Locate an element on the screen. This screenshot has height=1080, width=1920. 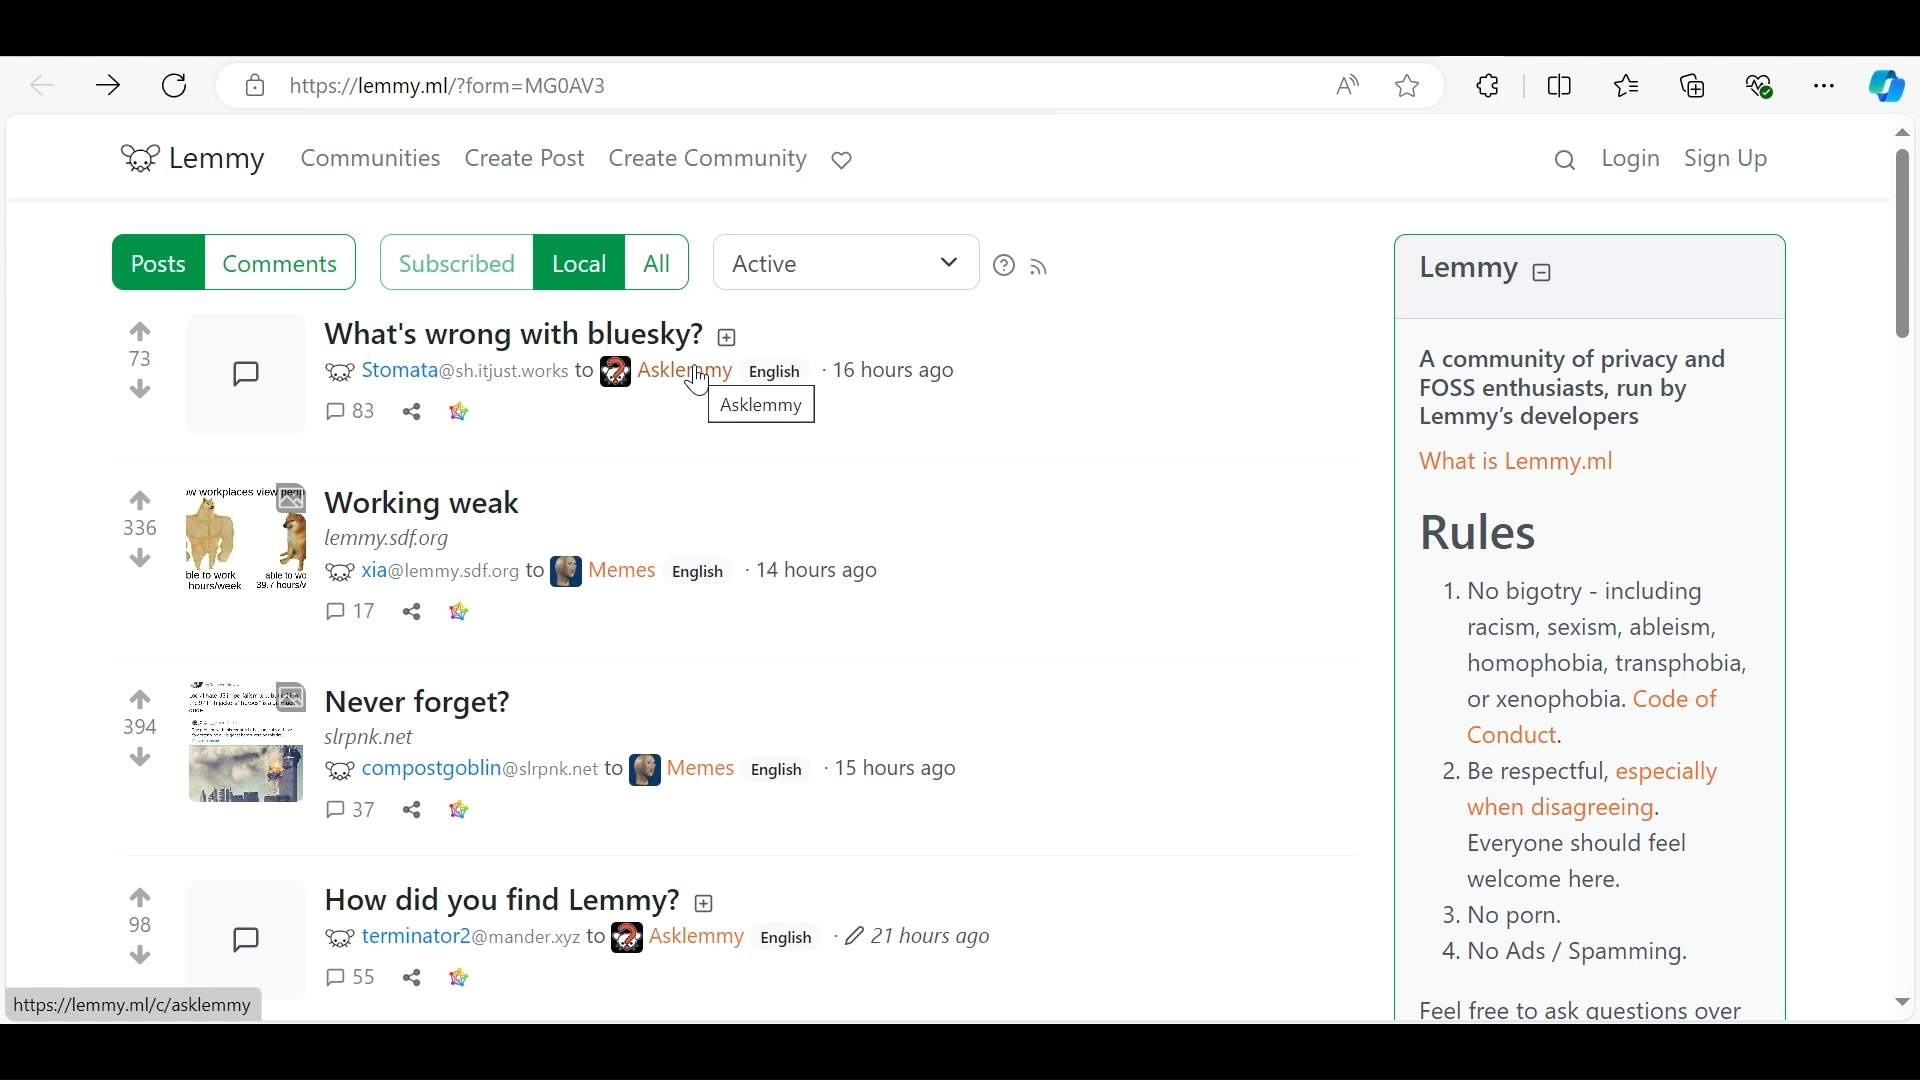
link is located at coordinates (458, 612).